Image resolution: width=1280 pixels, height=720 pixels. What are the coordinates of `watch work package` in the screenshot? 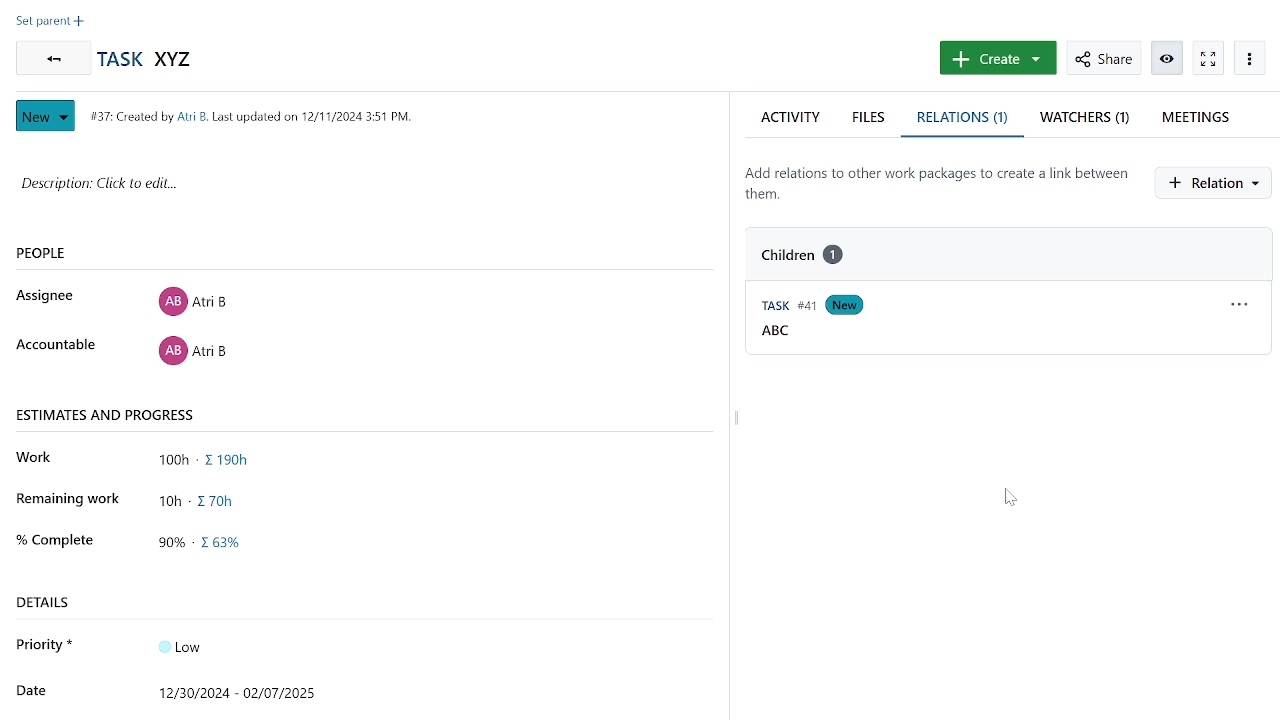 It's located at (1207, 58).